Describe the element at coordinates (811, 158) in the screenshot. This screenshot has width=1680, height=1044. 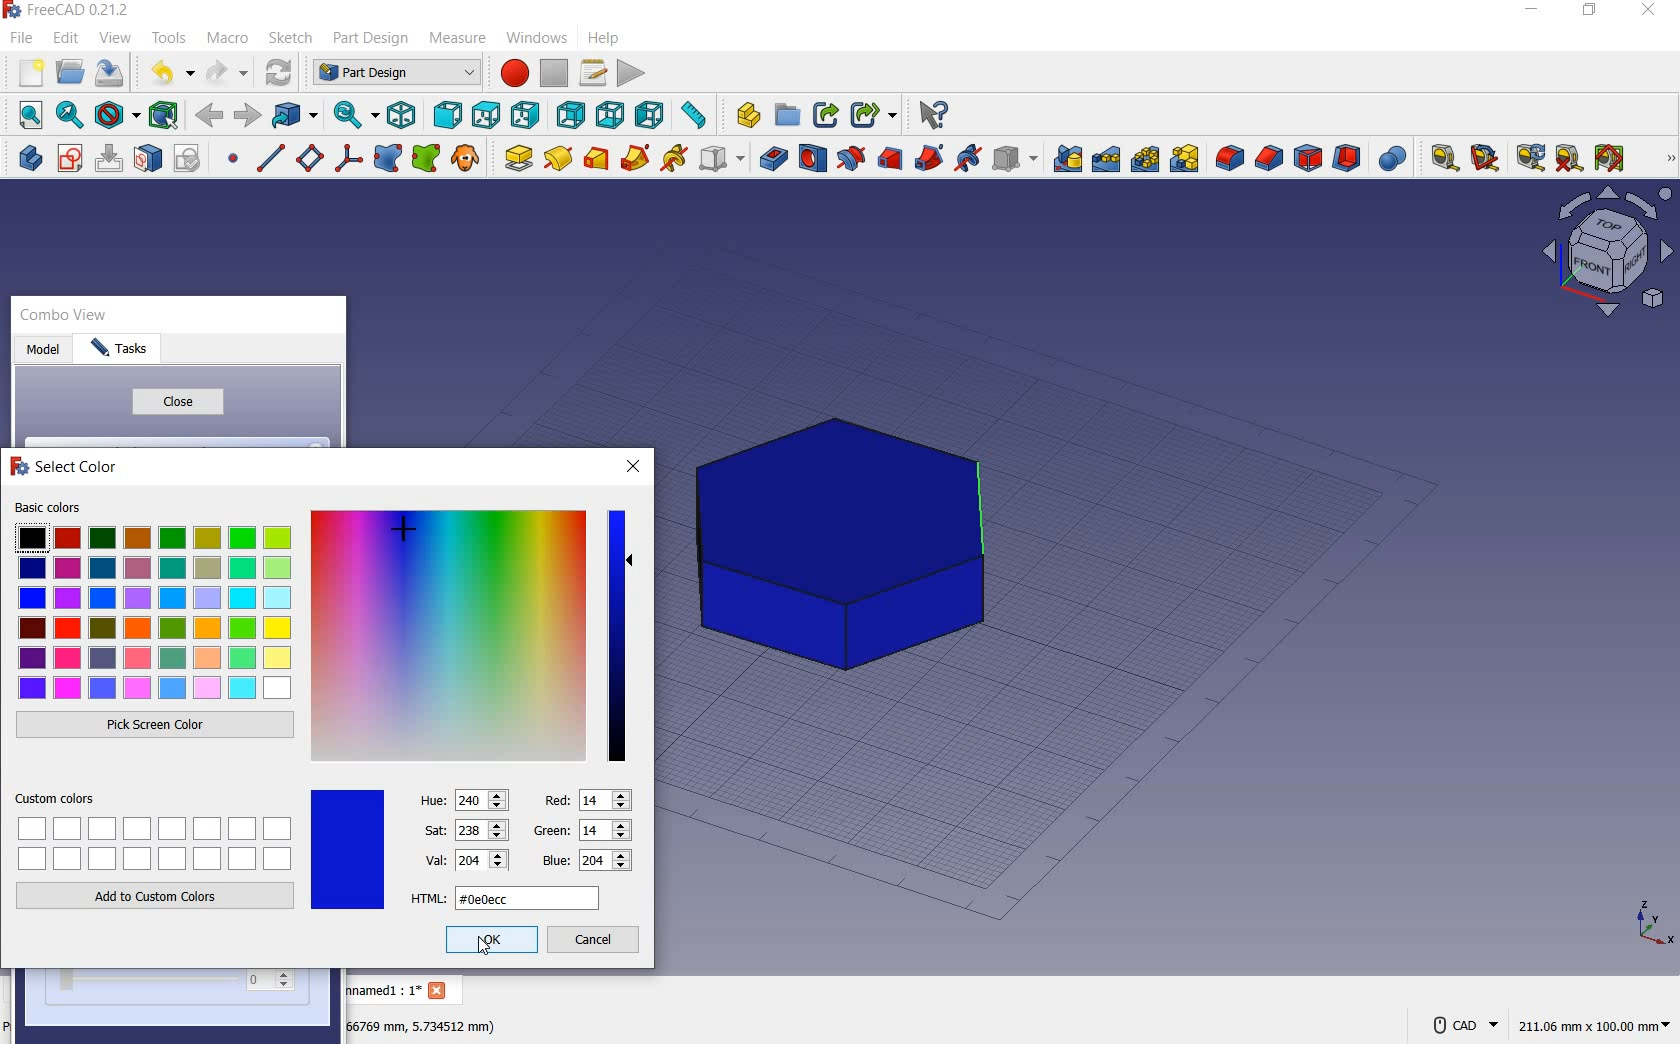
I see `hole` at that location.